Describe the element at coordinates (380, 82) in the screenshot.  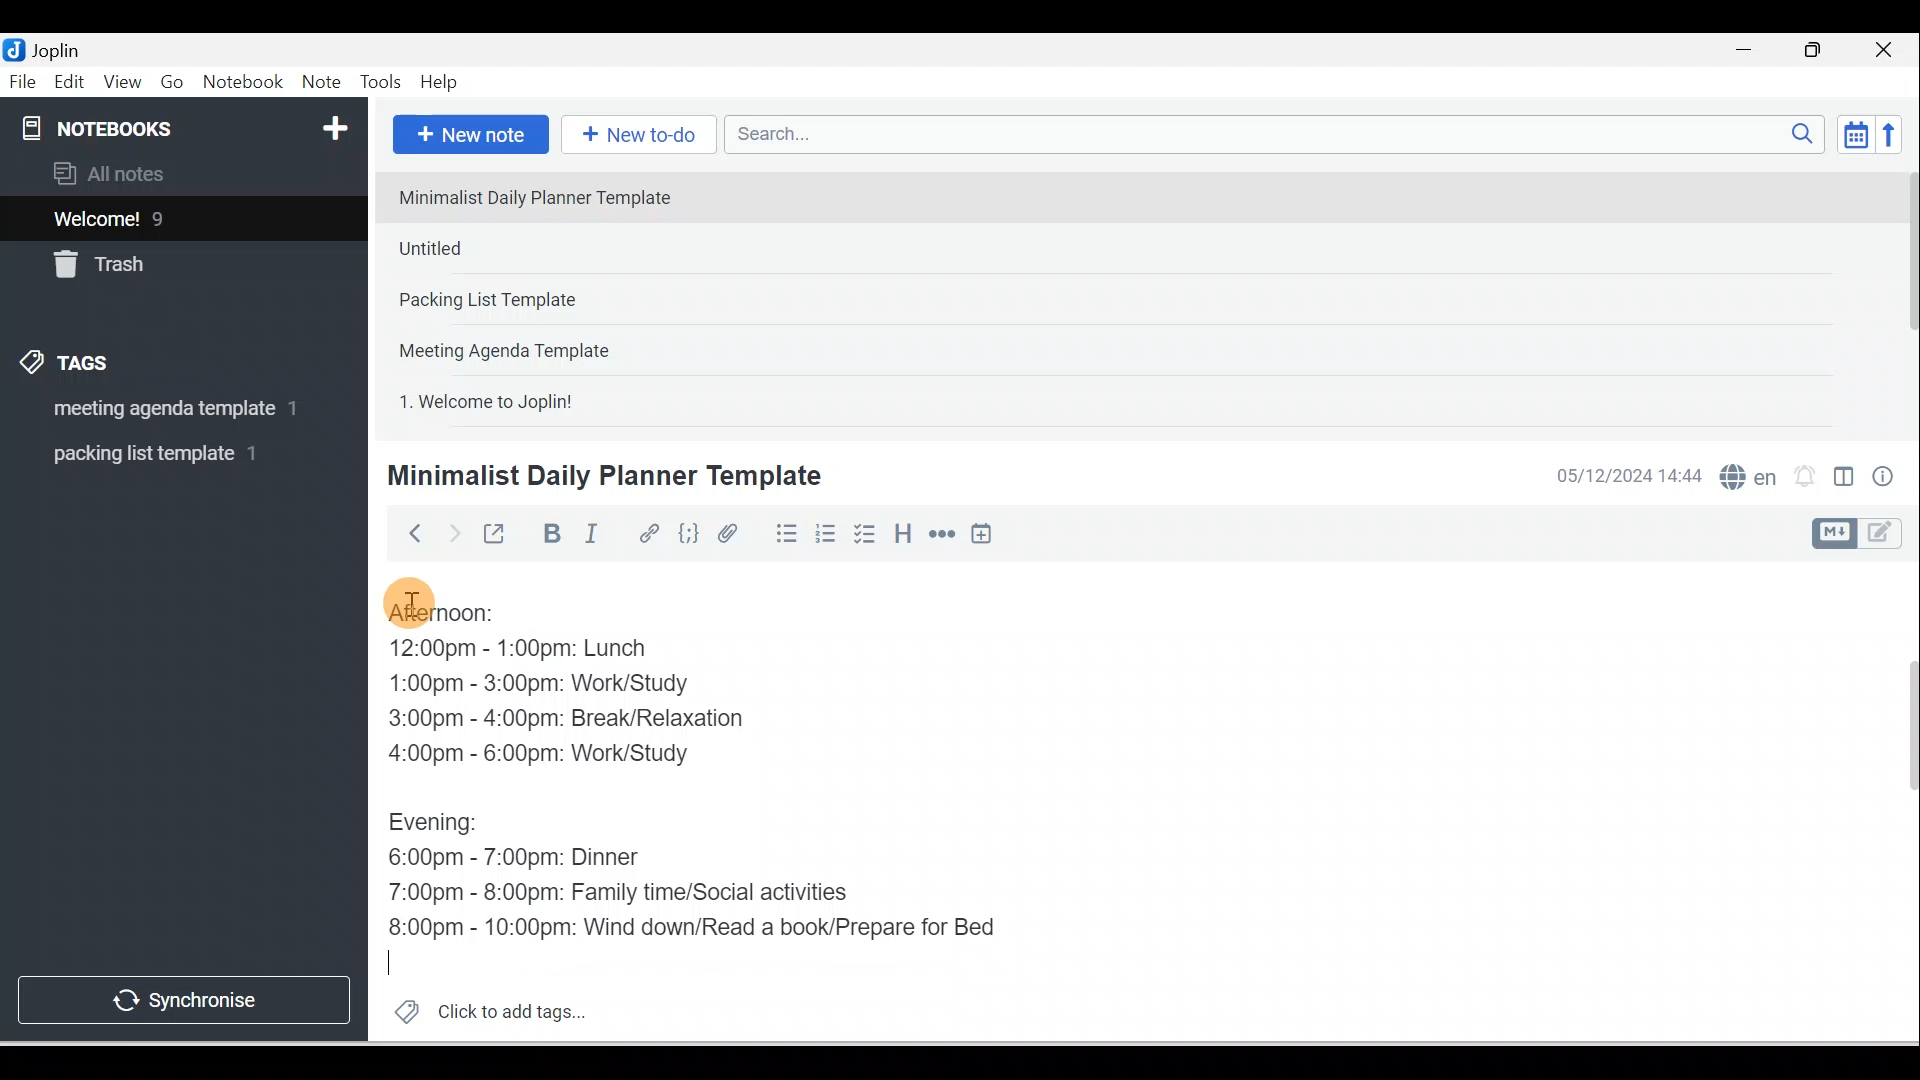
I see `Tools` at that location.